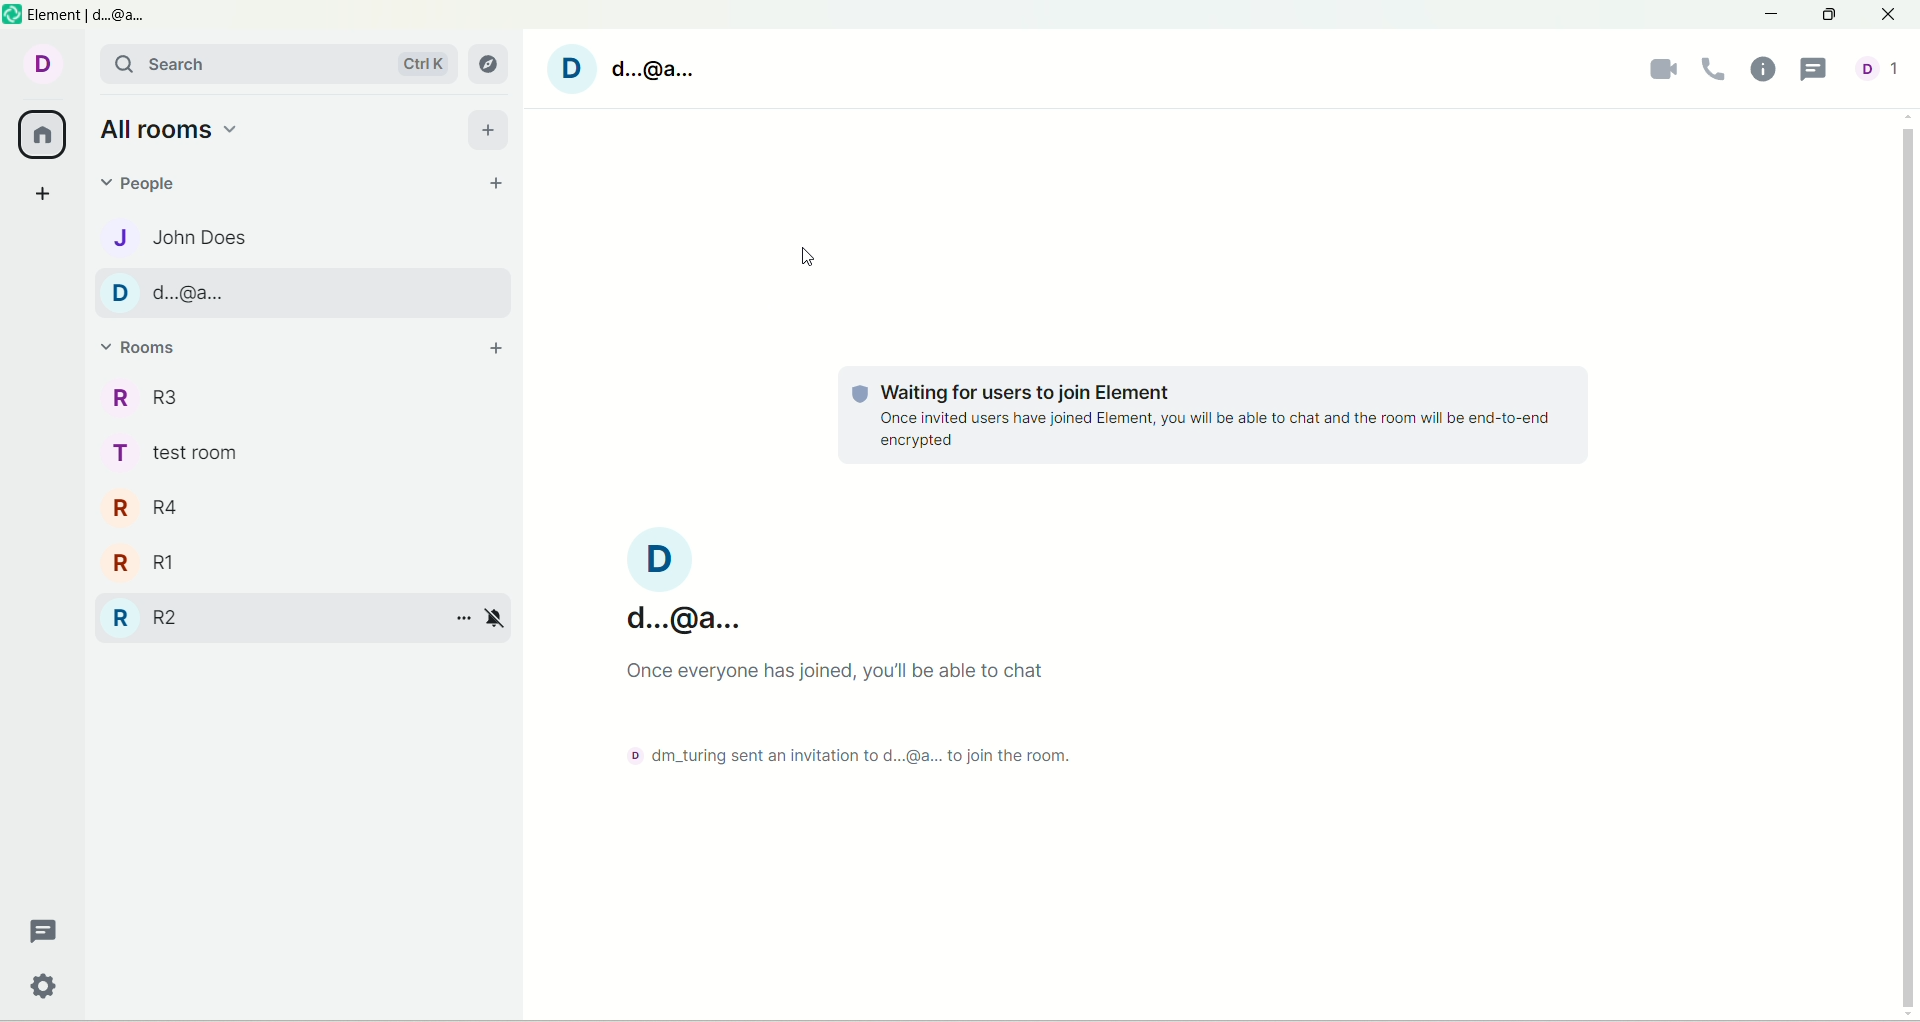 This screenshot has height=1022, width=1920. Describe the element at coordinates (146, 181) in the screenshot. I see `people` at that location.